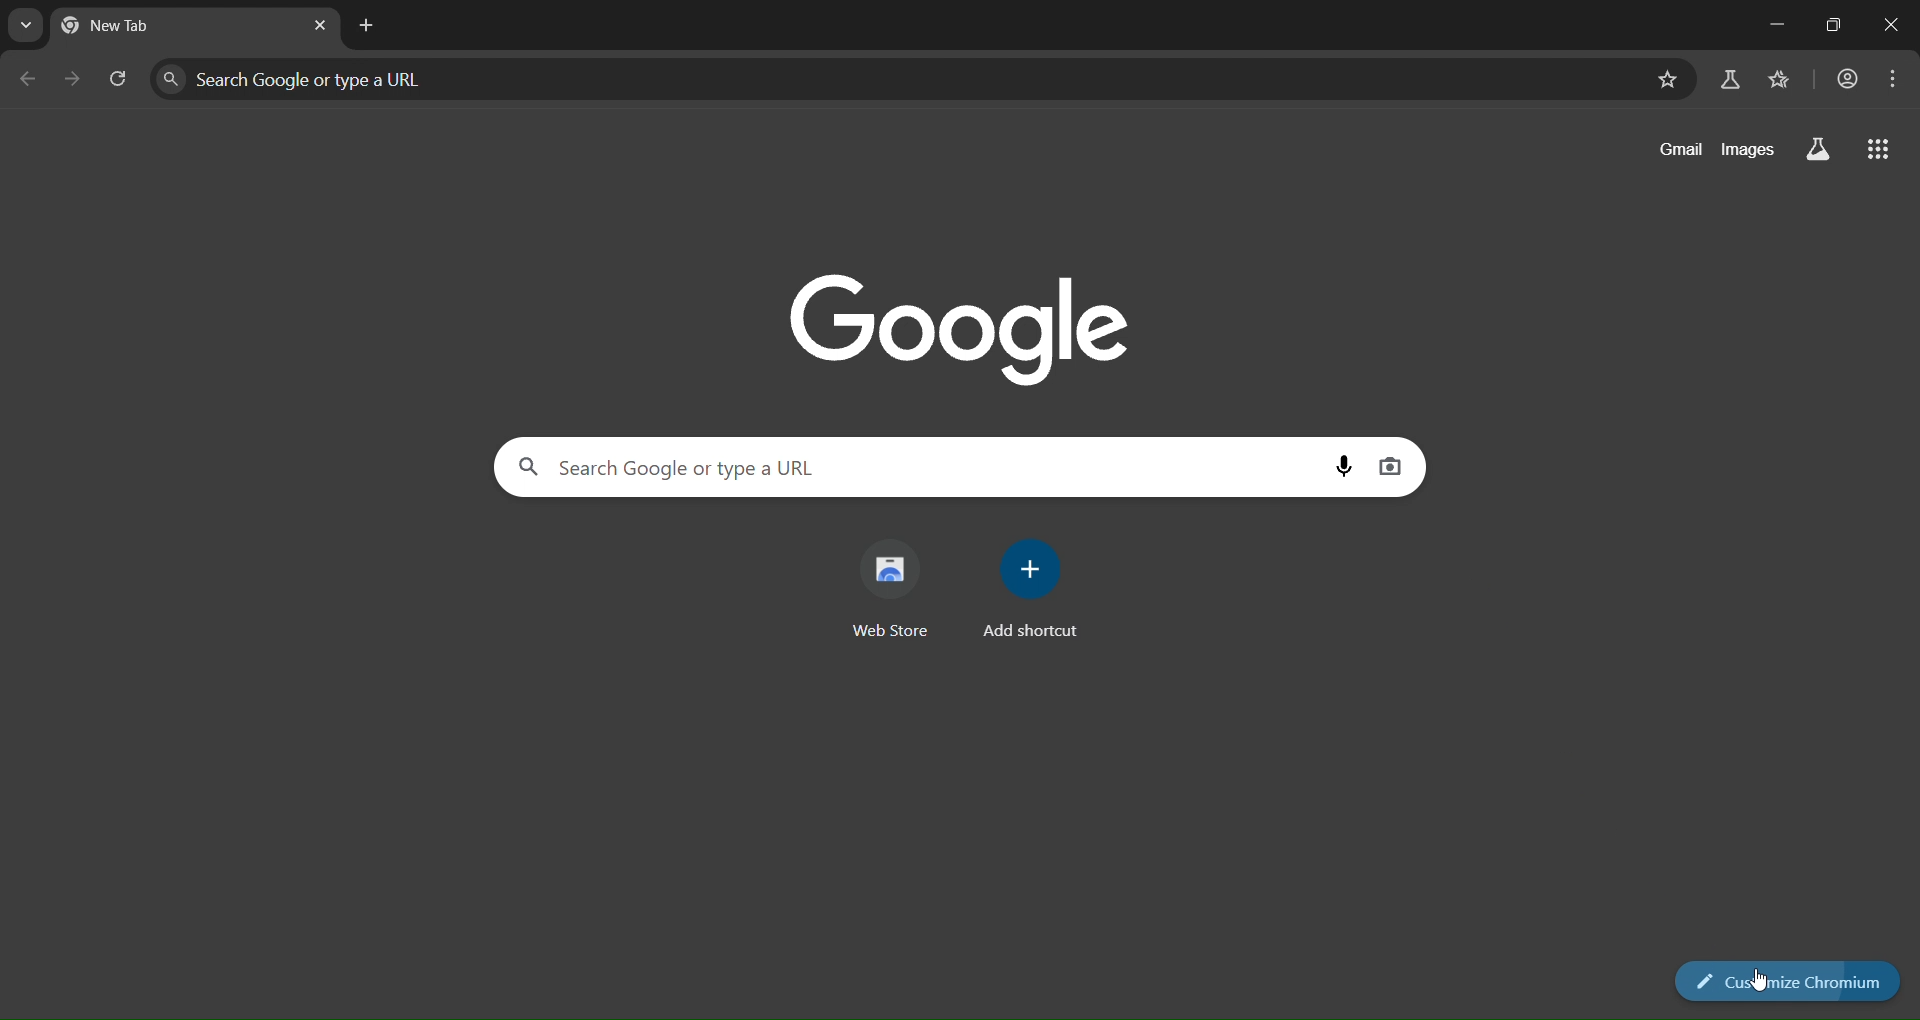 The height and width of the screenshot is (1020, 1920). I want to click on go back one page, so click(30, 82).